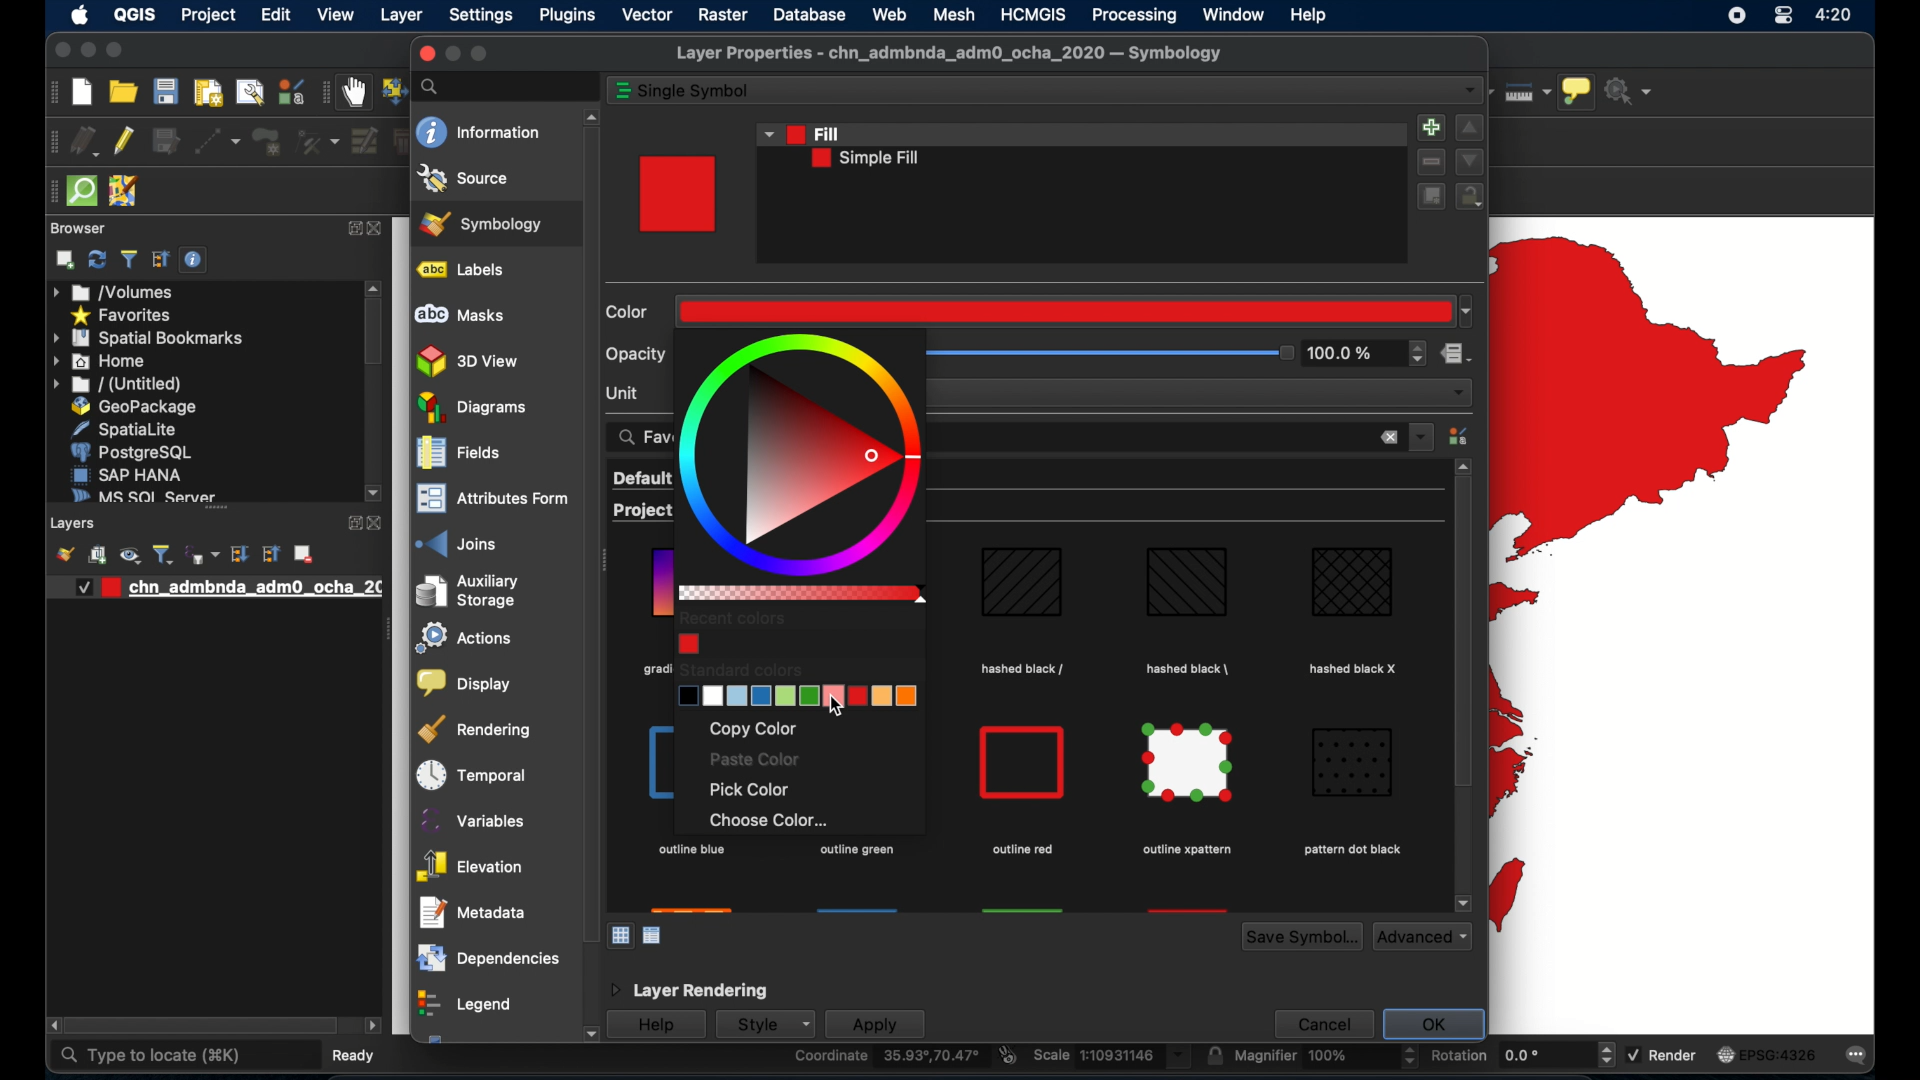 This screenshot has height=1080, width=1920. What do you see at coordinates (216, 513) in the screenshot?
I see `layers` at bounding box center [216, 513].